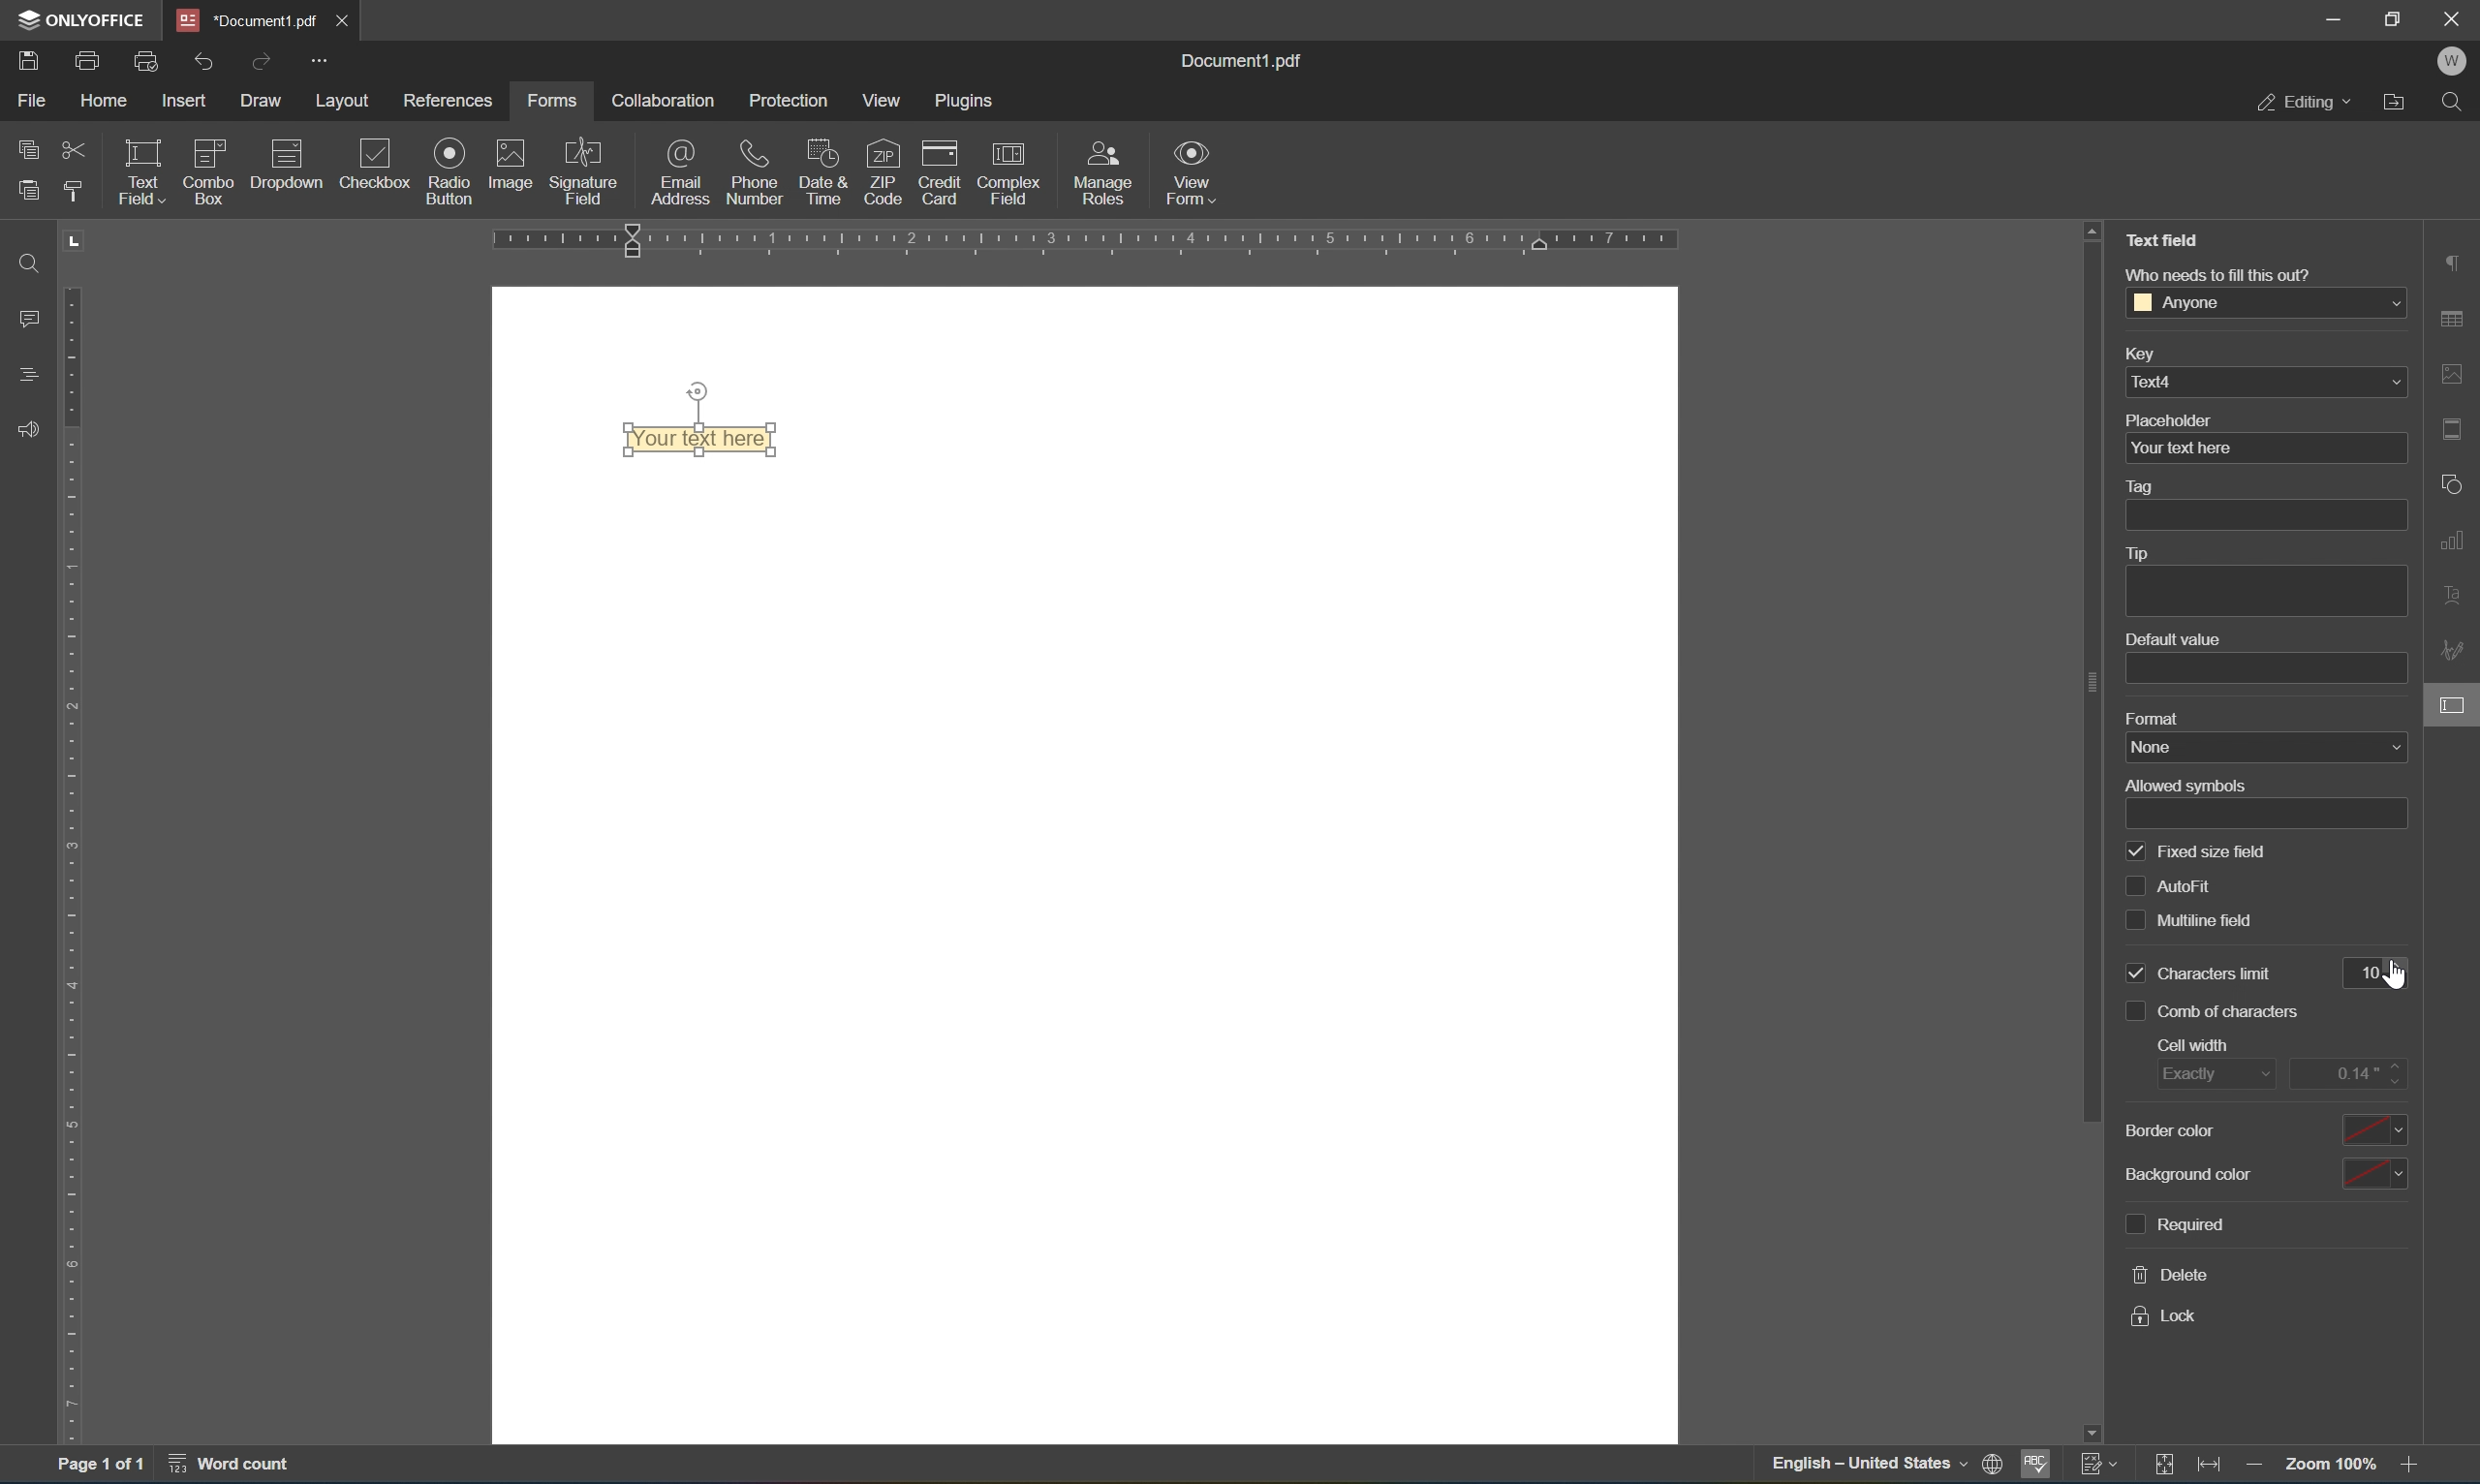 This screenshot has width=2480, height=1484. I want to click on cursor, so click(2398, 978).